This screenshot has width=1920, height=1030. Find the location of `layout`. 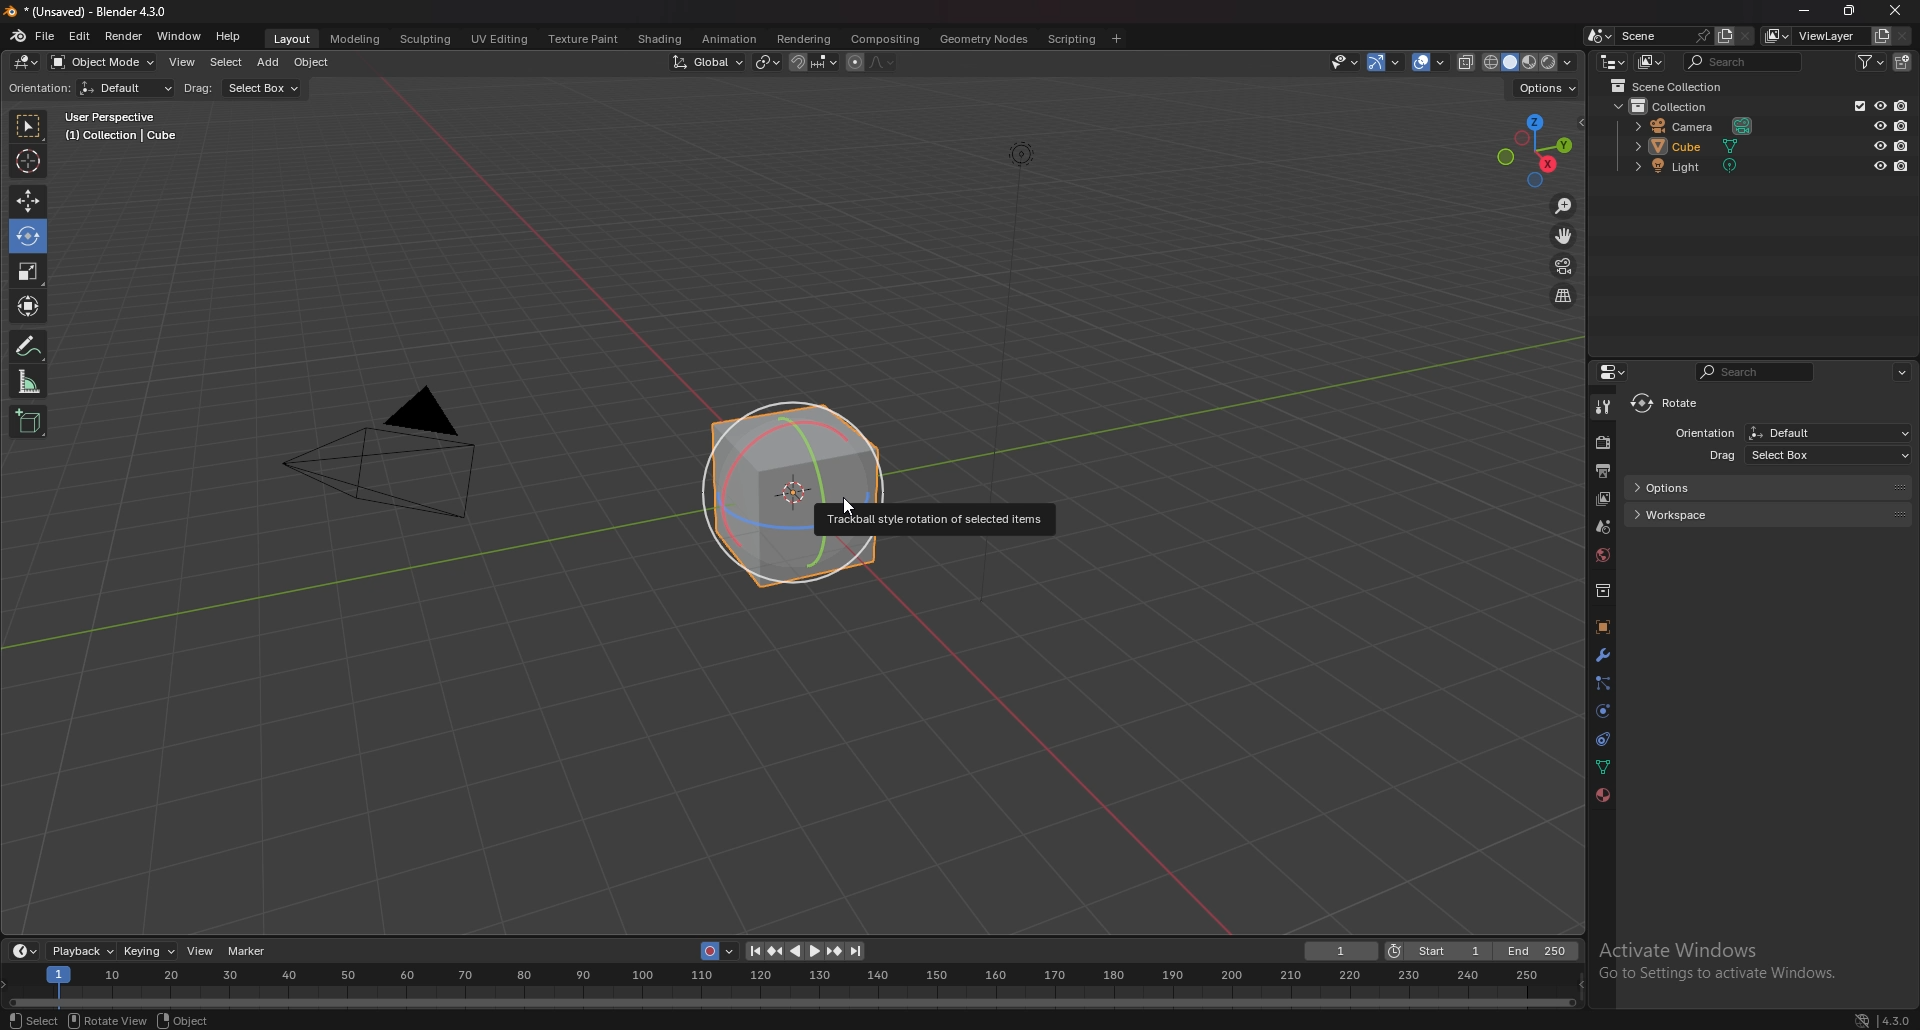

layout is located at coordinates (296, 41).